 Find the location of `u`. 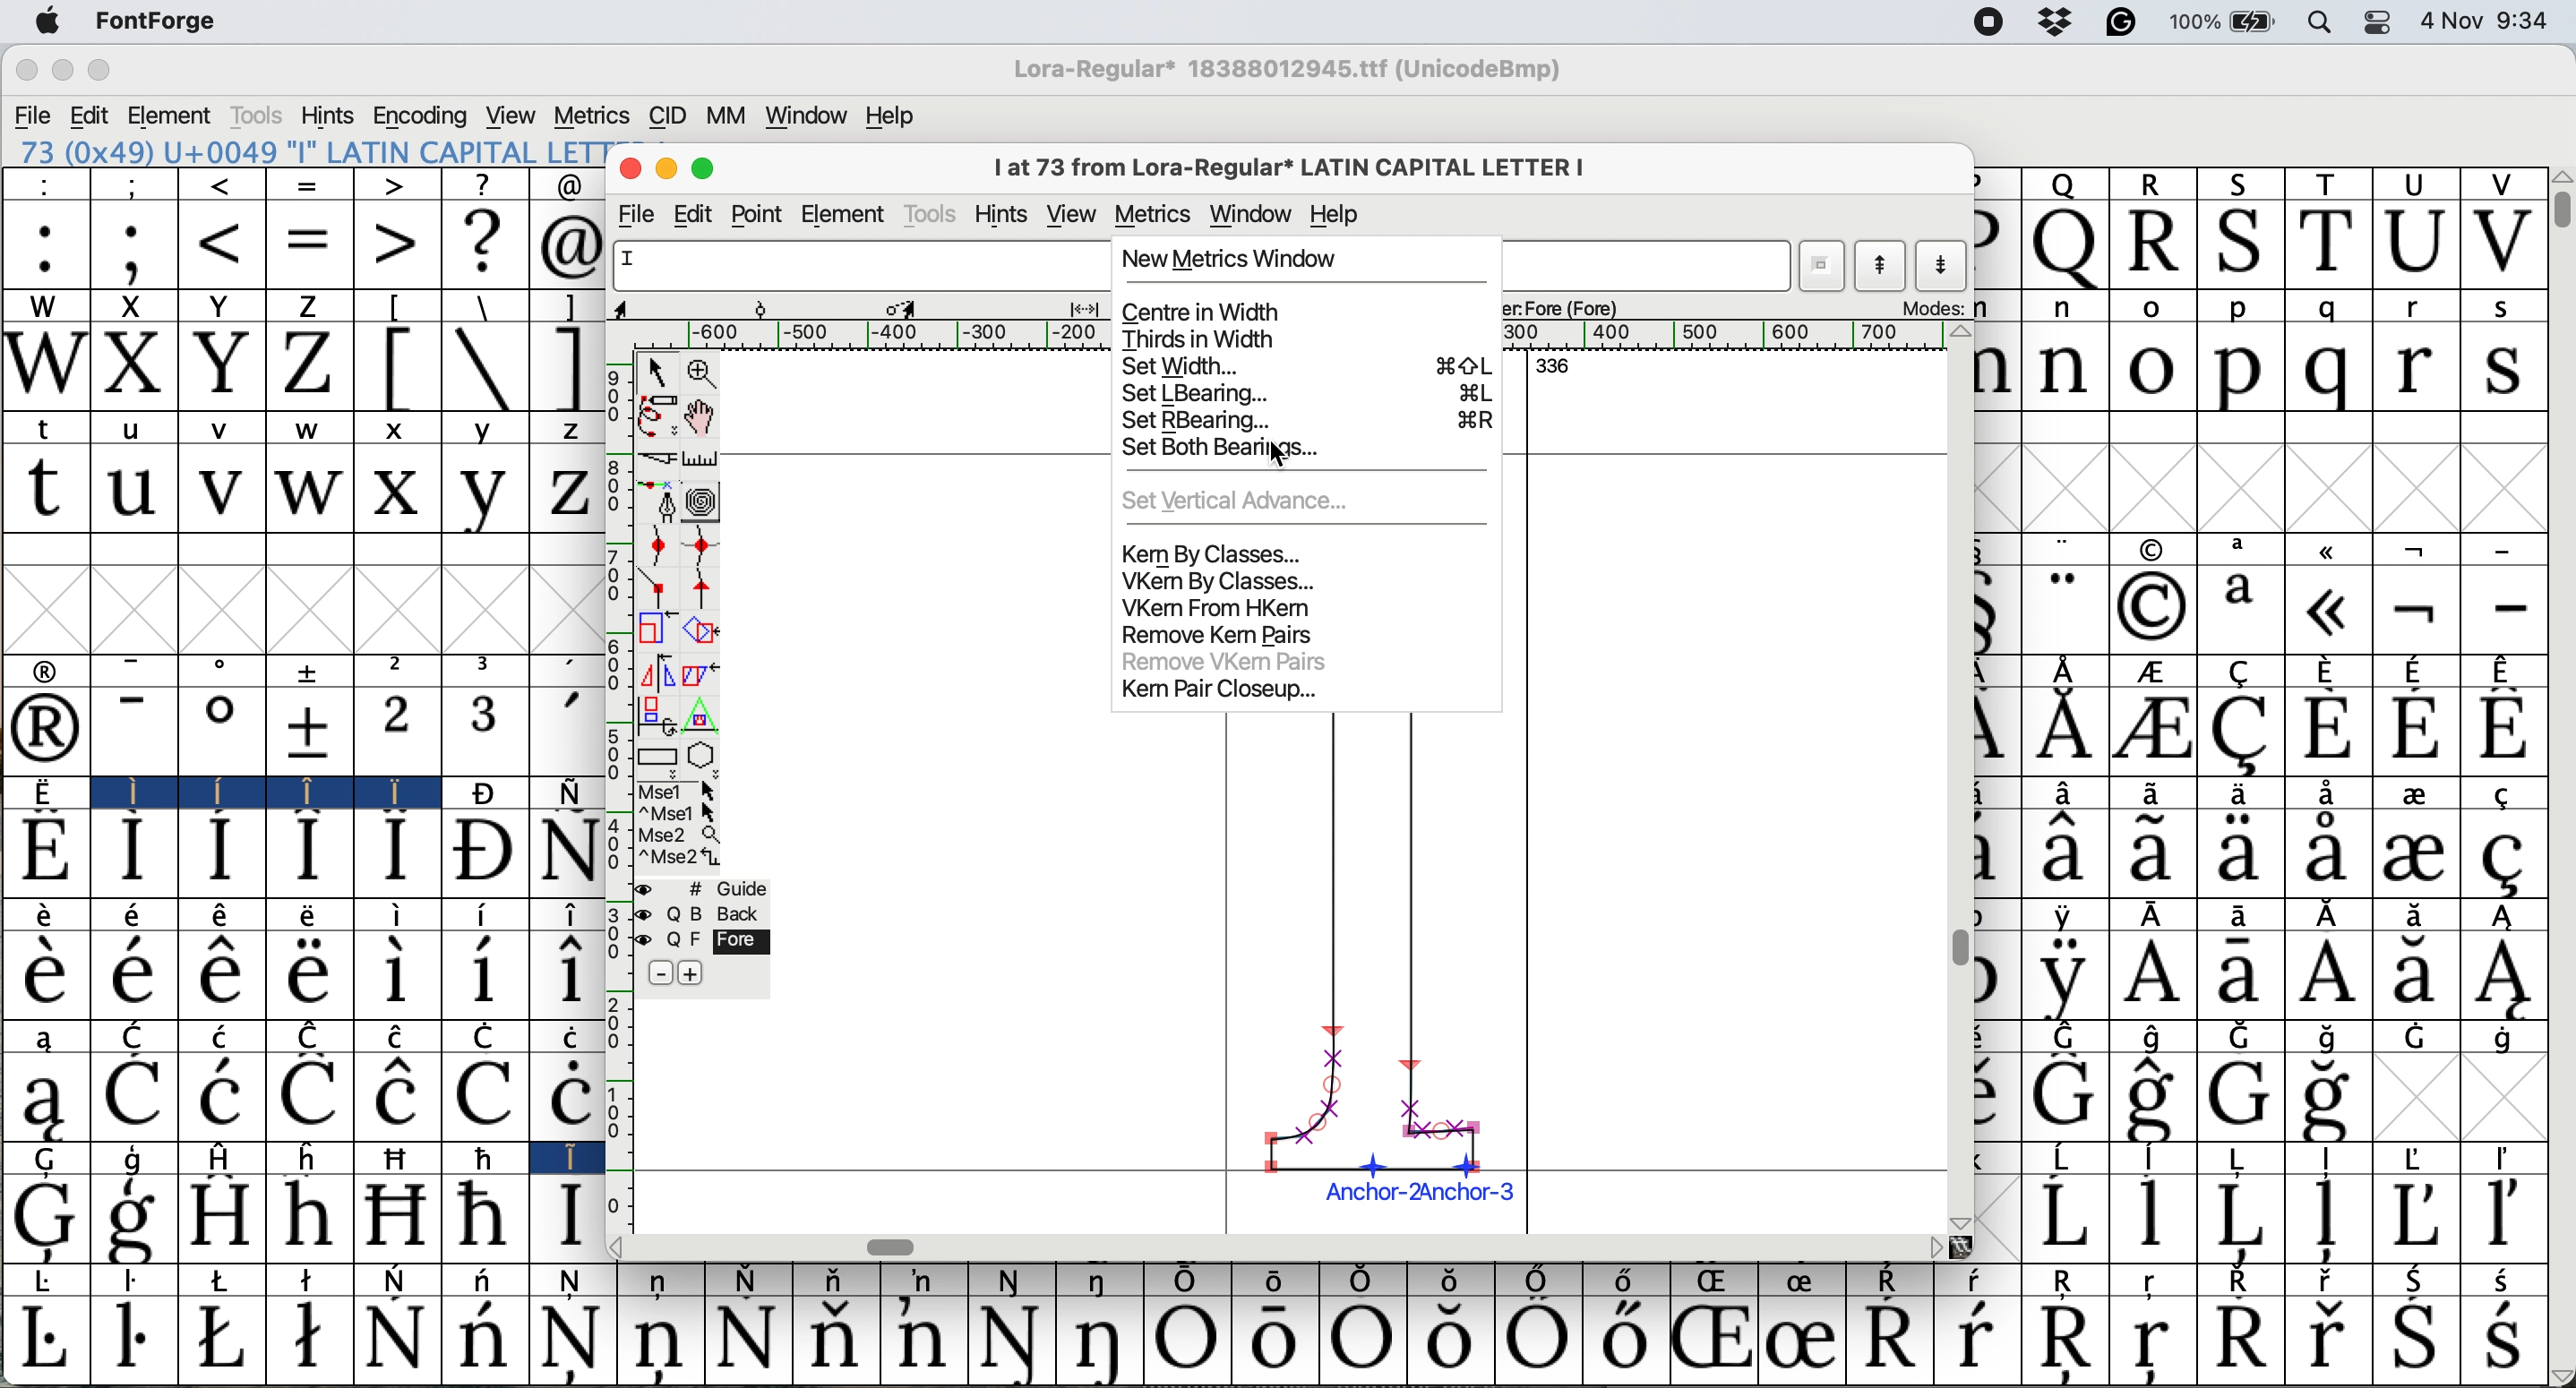

u is located at coordinates (133, 489).